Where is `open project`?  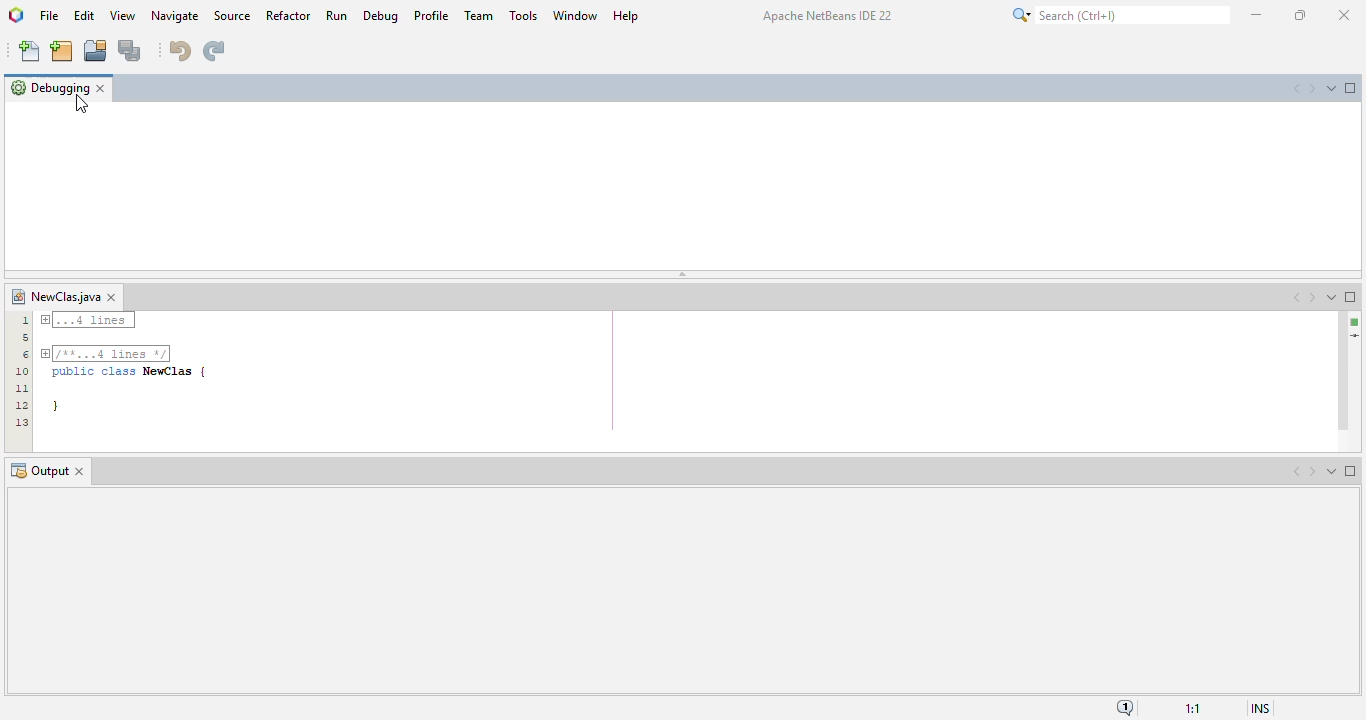 open project is located at coordinates (96, 52).